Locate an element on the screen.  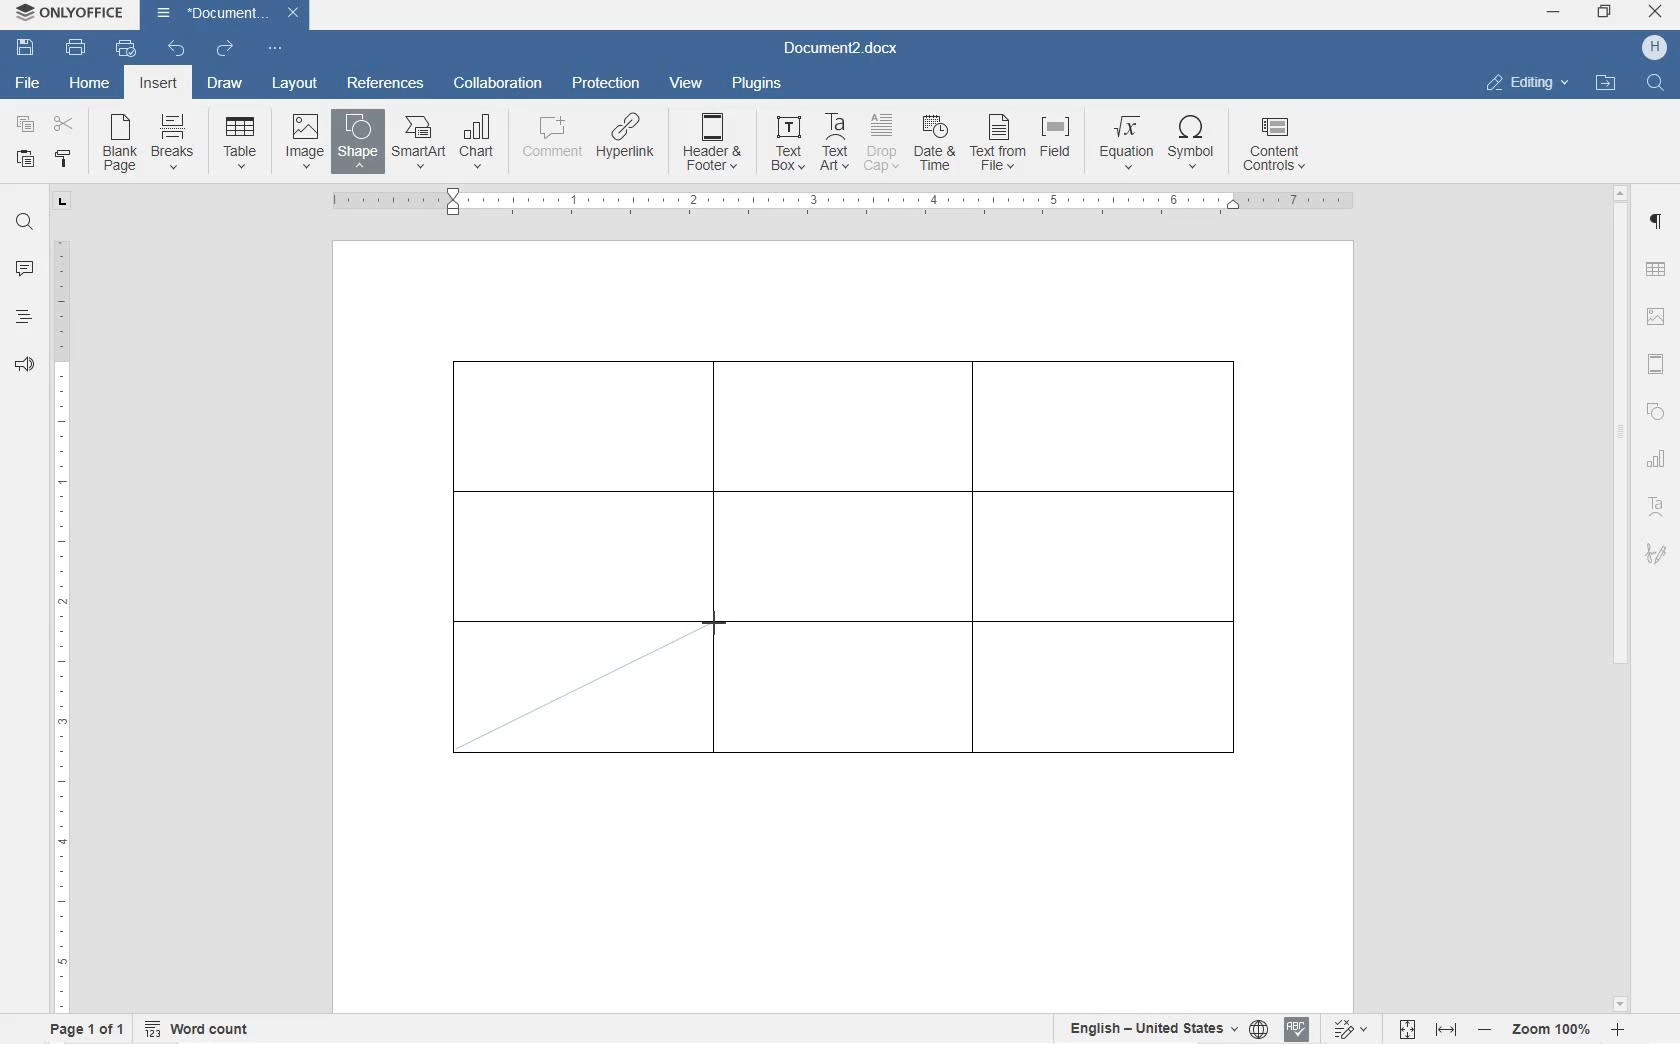
page 1 of 1 is located at coordinates (84, 1029).